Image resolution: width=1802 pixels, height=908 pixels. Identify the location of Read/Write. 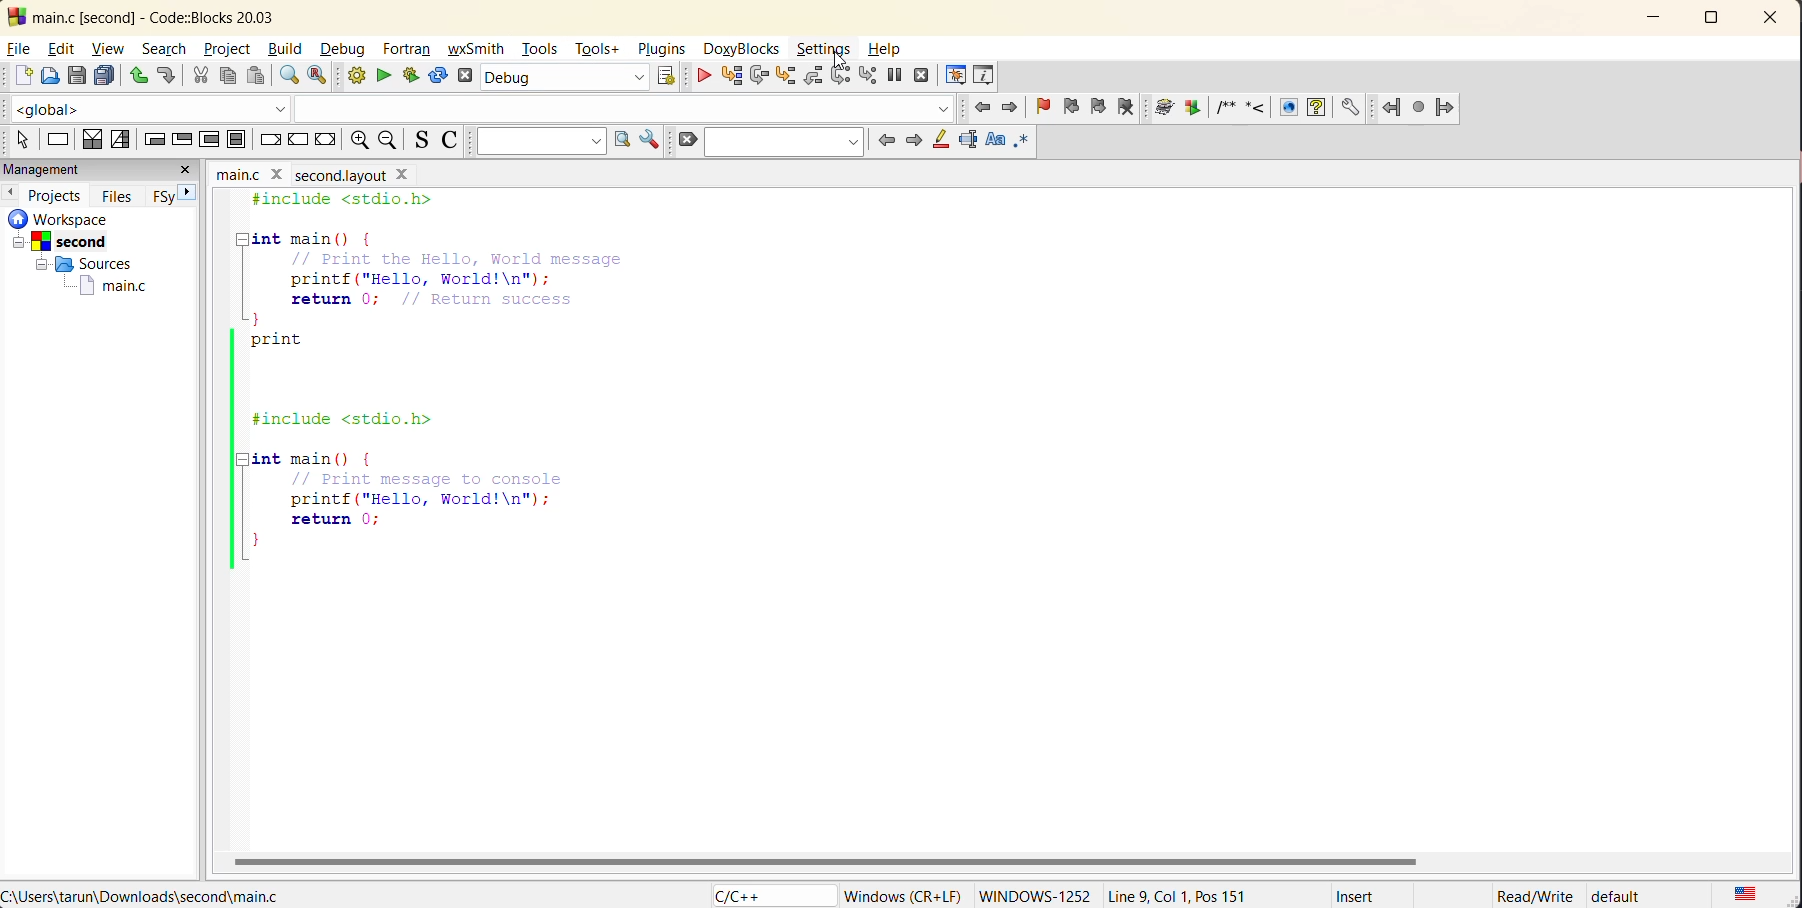
(1534, 895).